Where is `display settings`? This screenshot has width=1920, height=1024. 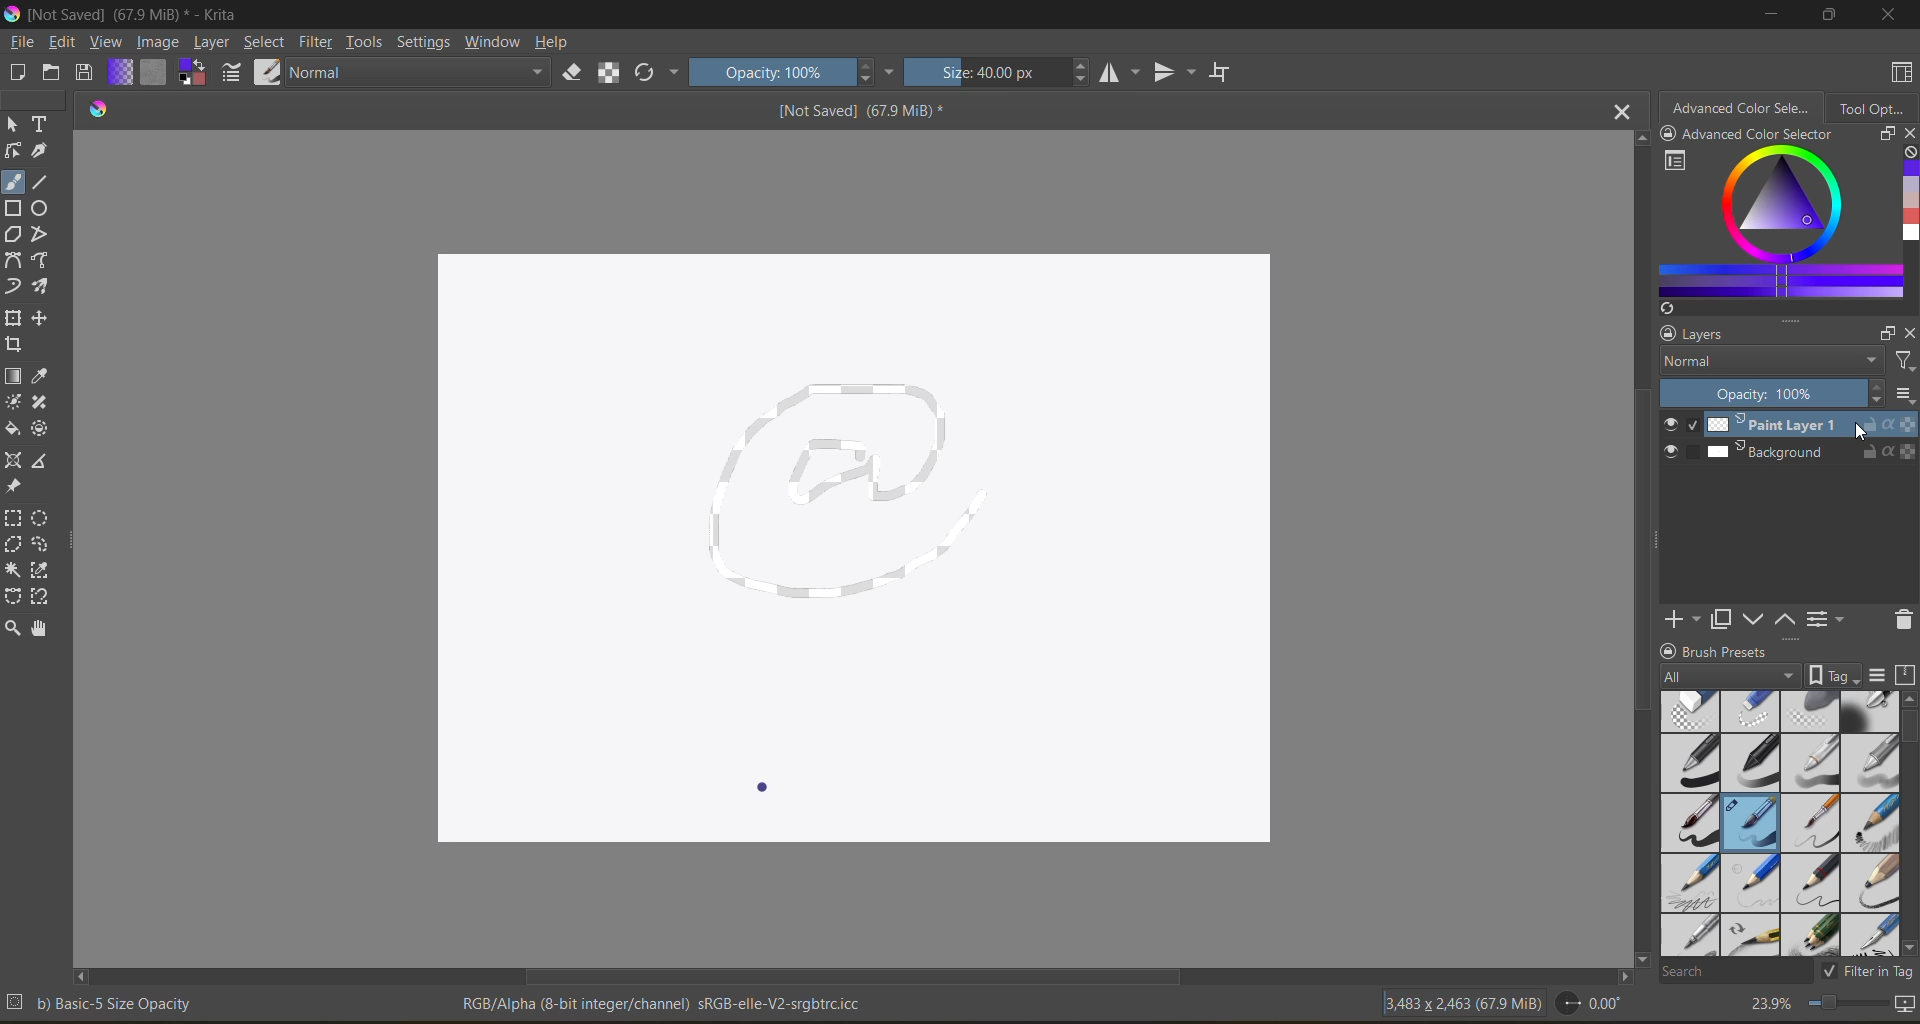 display settings is located at coordinates (1877, 674).